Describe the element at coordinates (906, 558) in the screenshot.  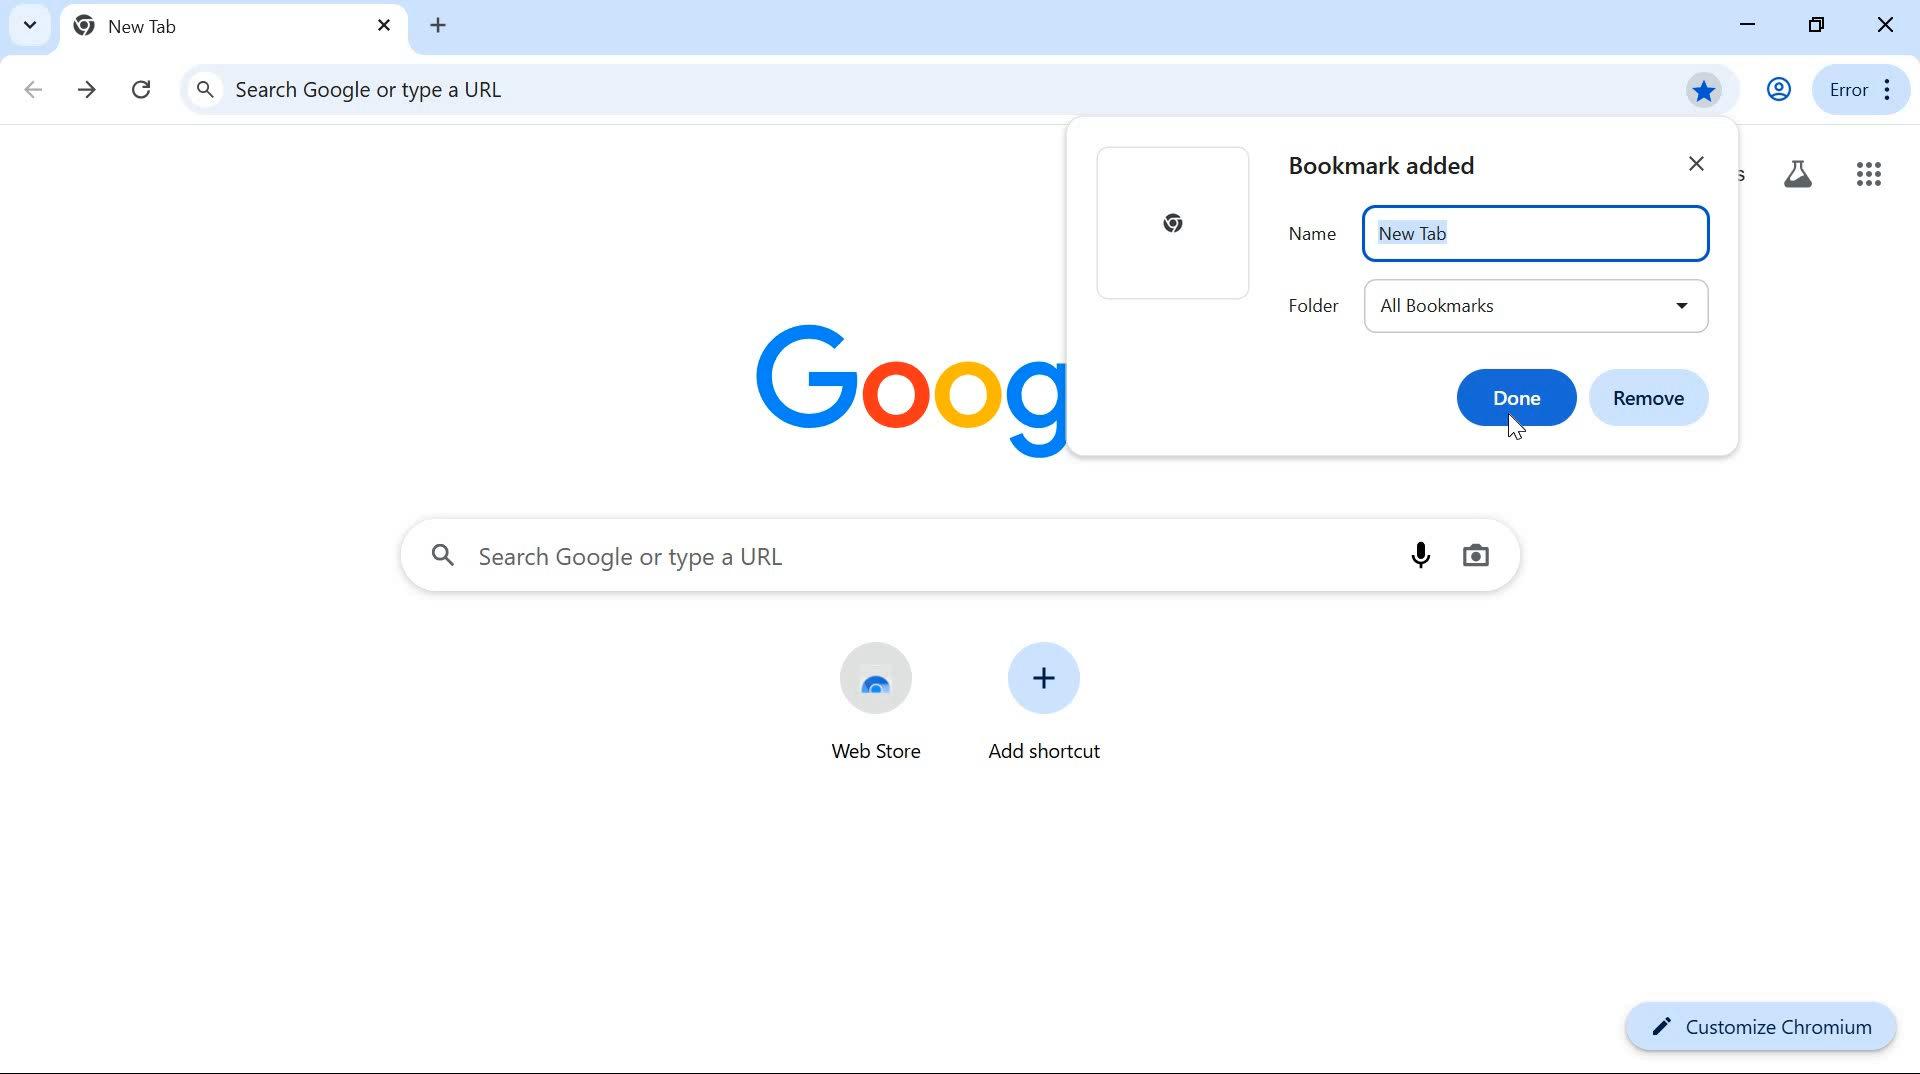
I see `search google or type a URL` at that location.